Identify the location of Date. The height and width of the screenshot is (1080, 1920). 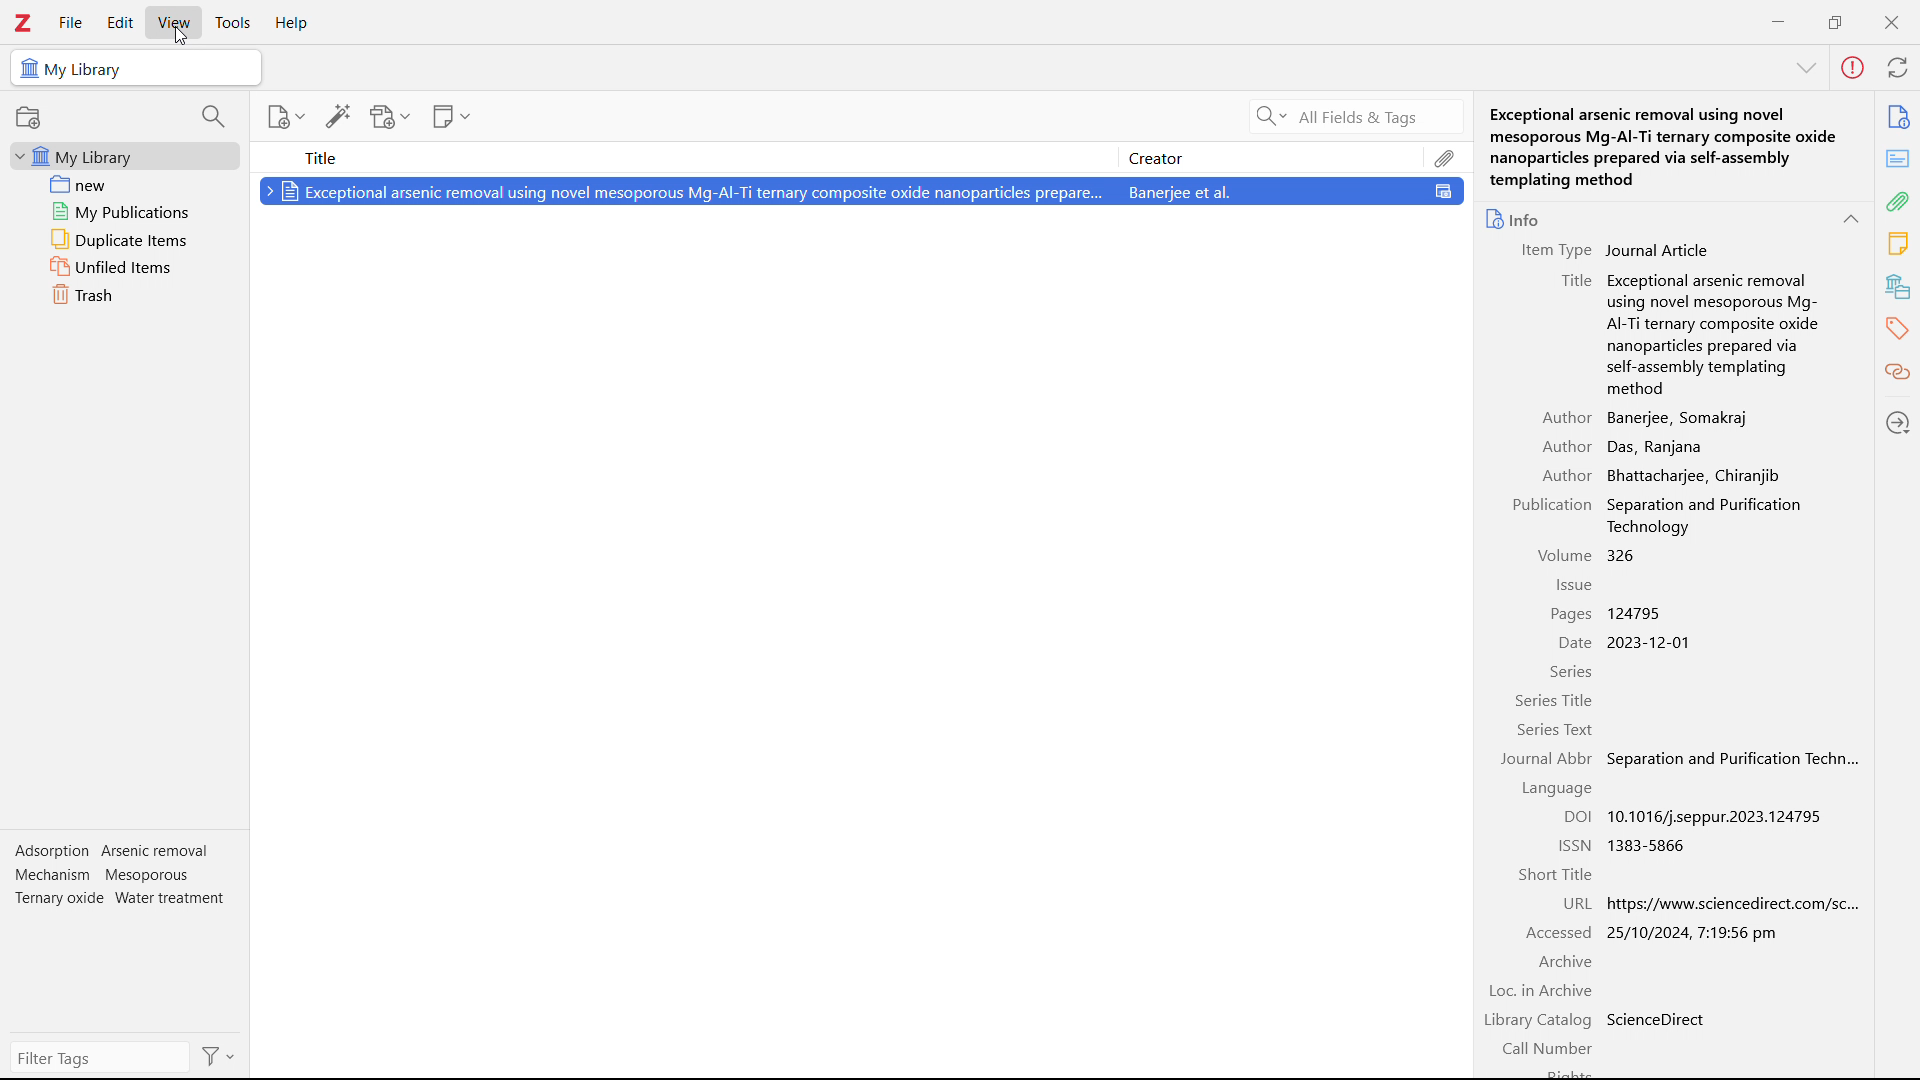
(1574, 643).